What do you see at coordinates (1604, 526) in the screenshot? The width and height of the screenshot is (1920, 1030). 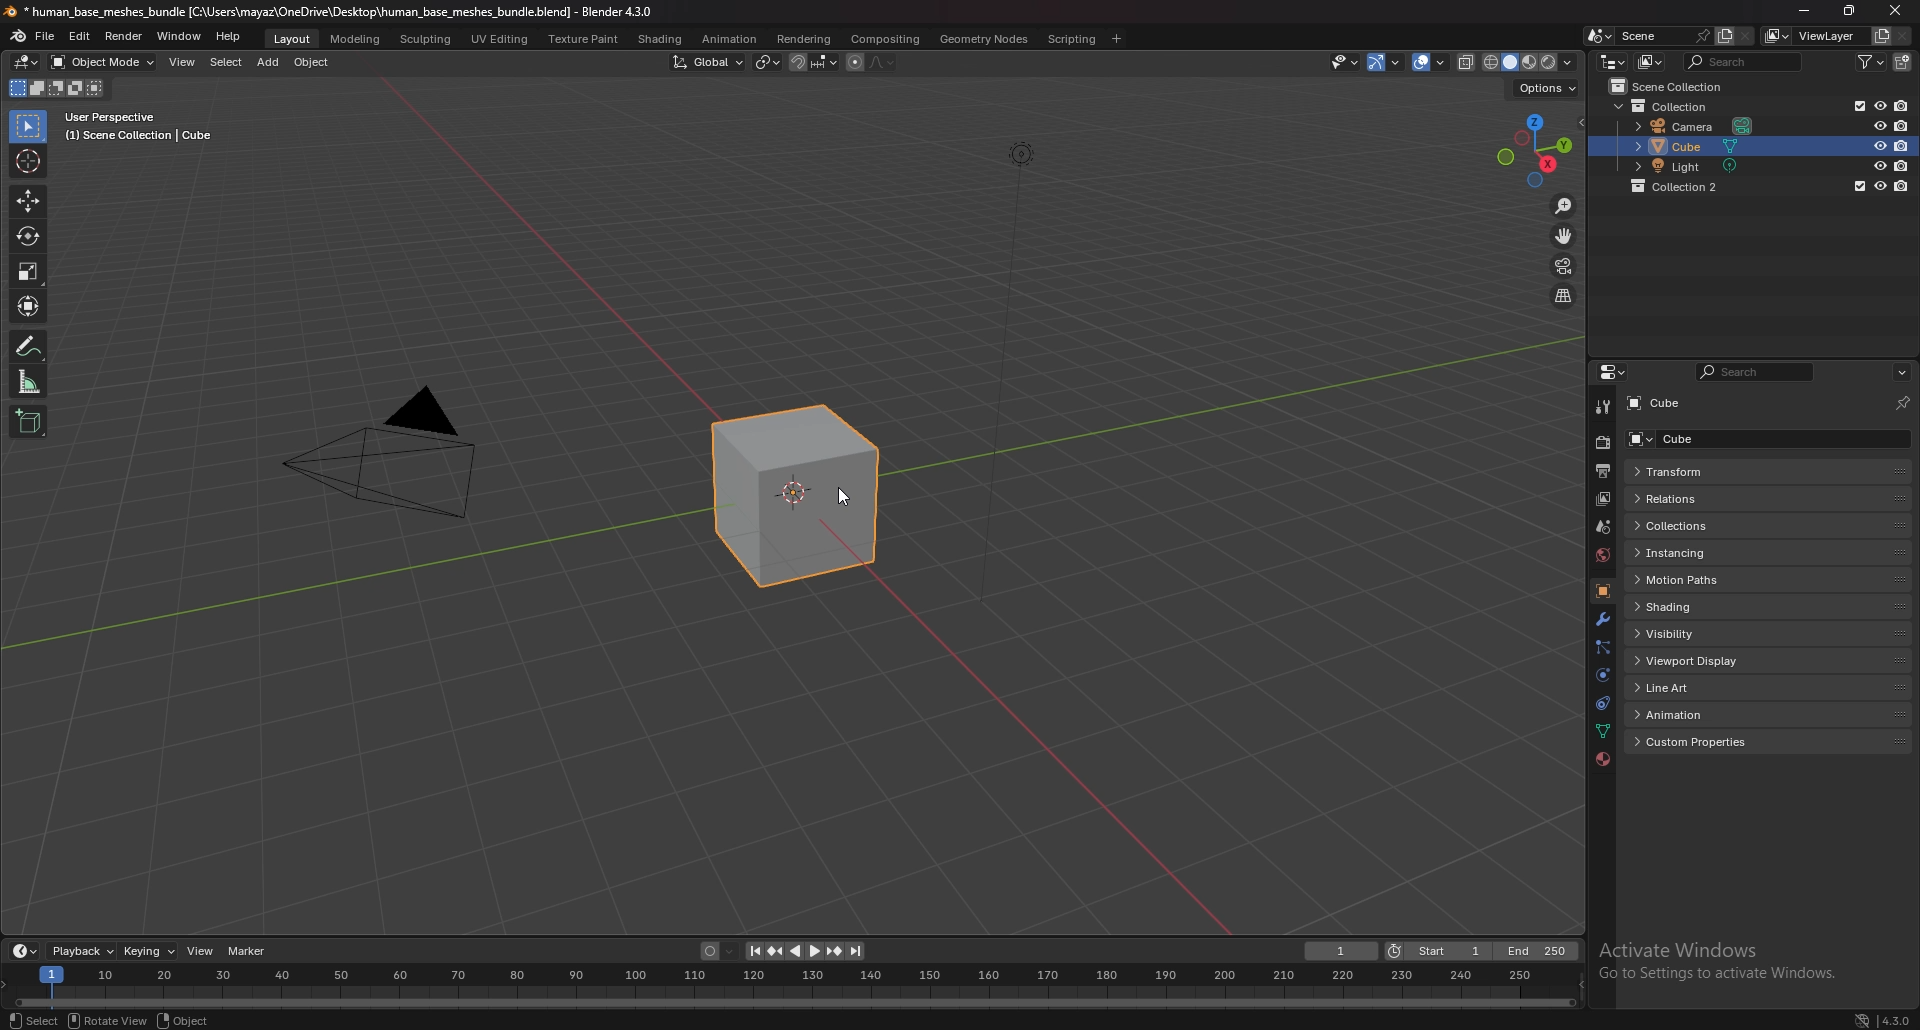 I see `scene` at bounding box center [1604, 526].